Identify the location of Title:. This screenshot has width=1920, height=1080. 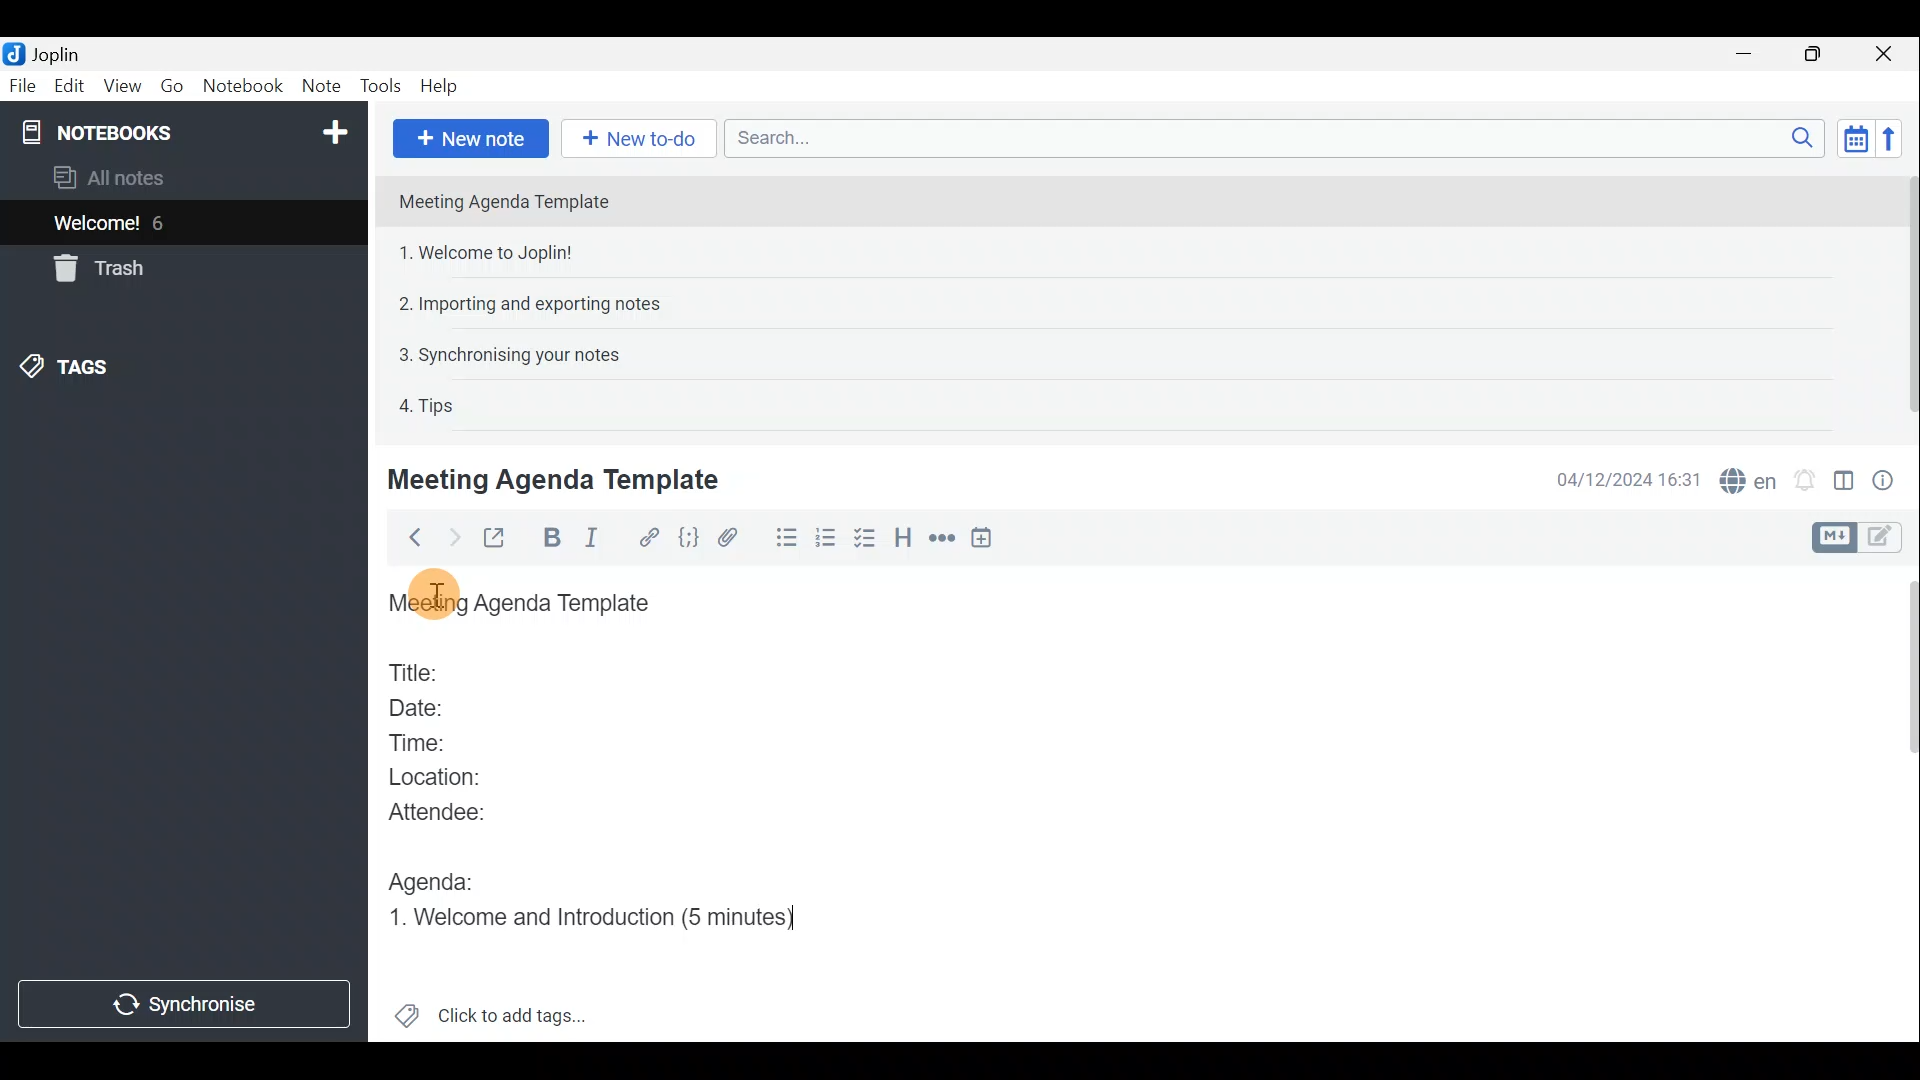
(417, 669).